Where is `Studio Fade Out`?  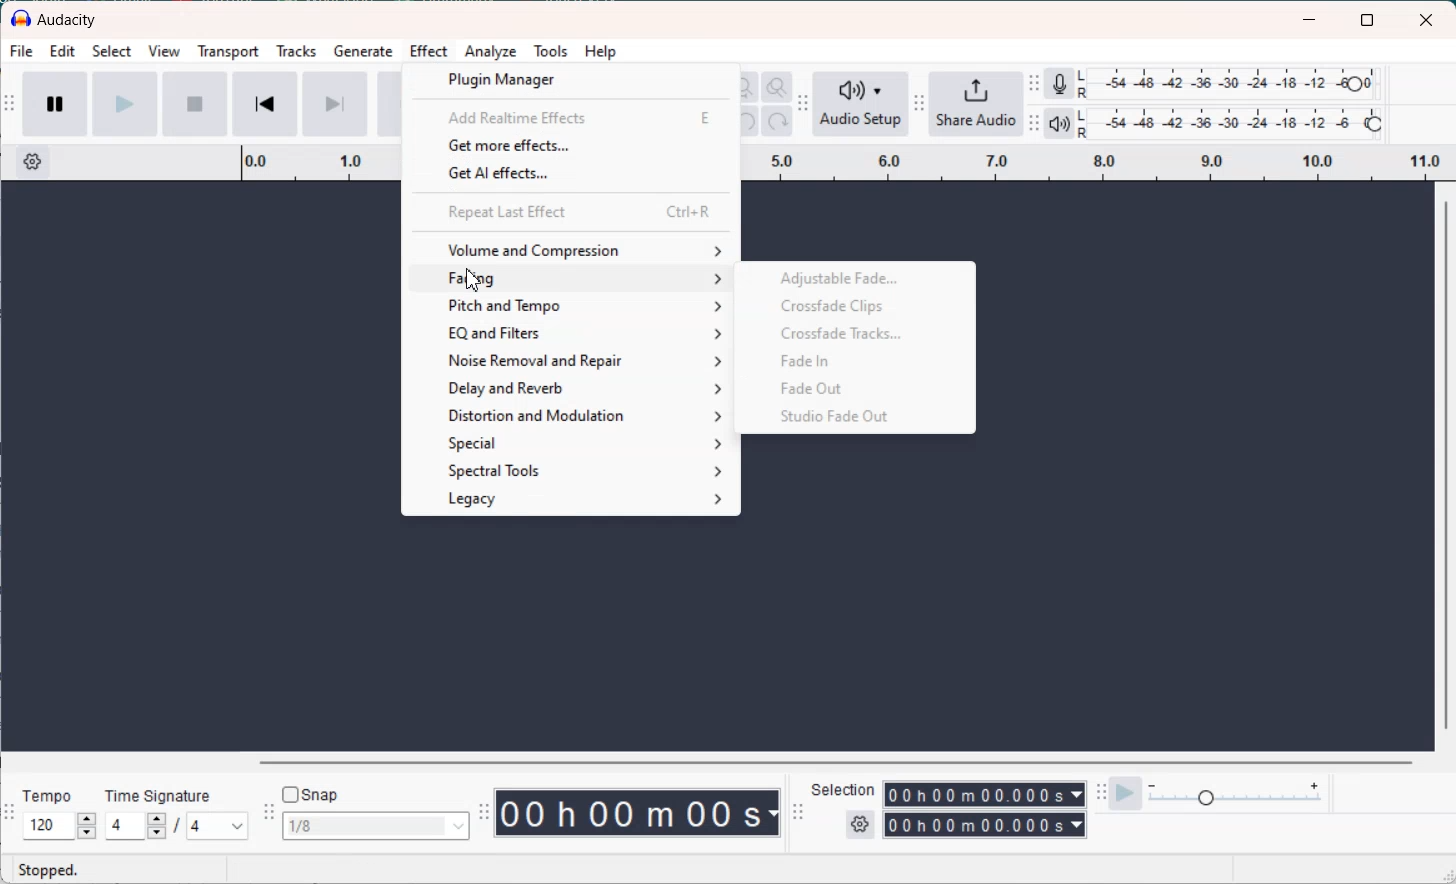
Studio Fade Out is located at coordinates (853, 415).